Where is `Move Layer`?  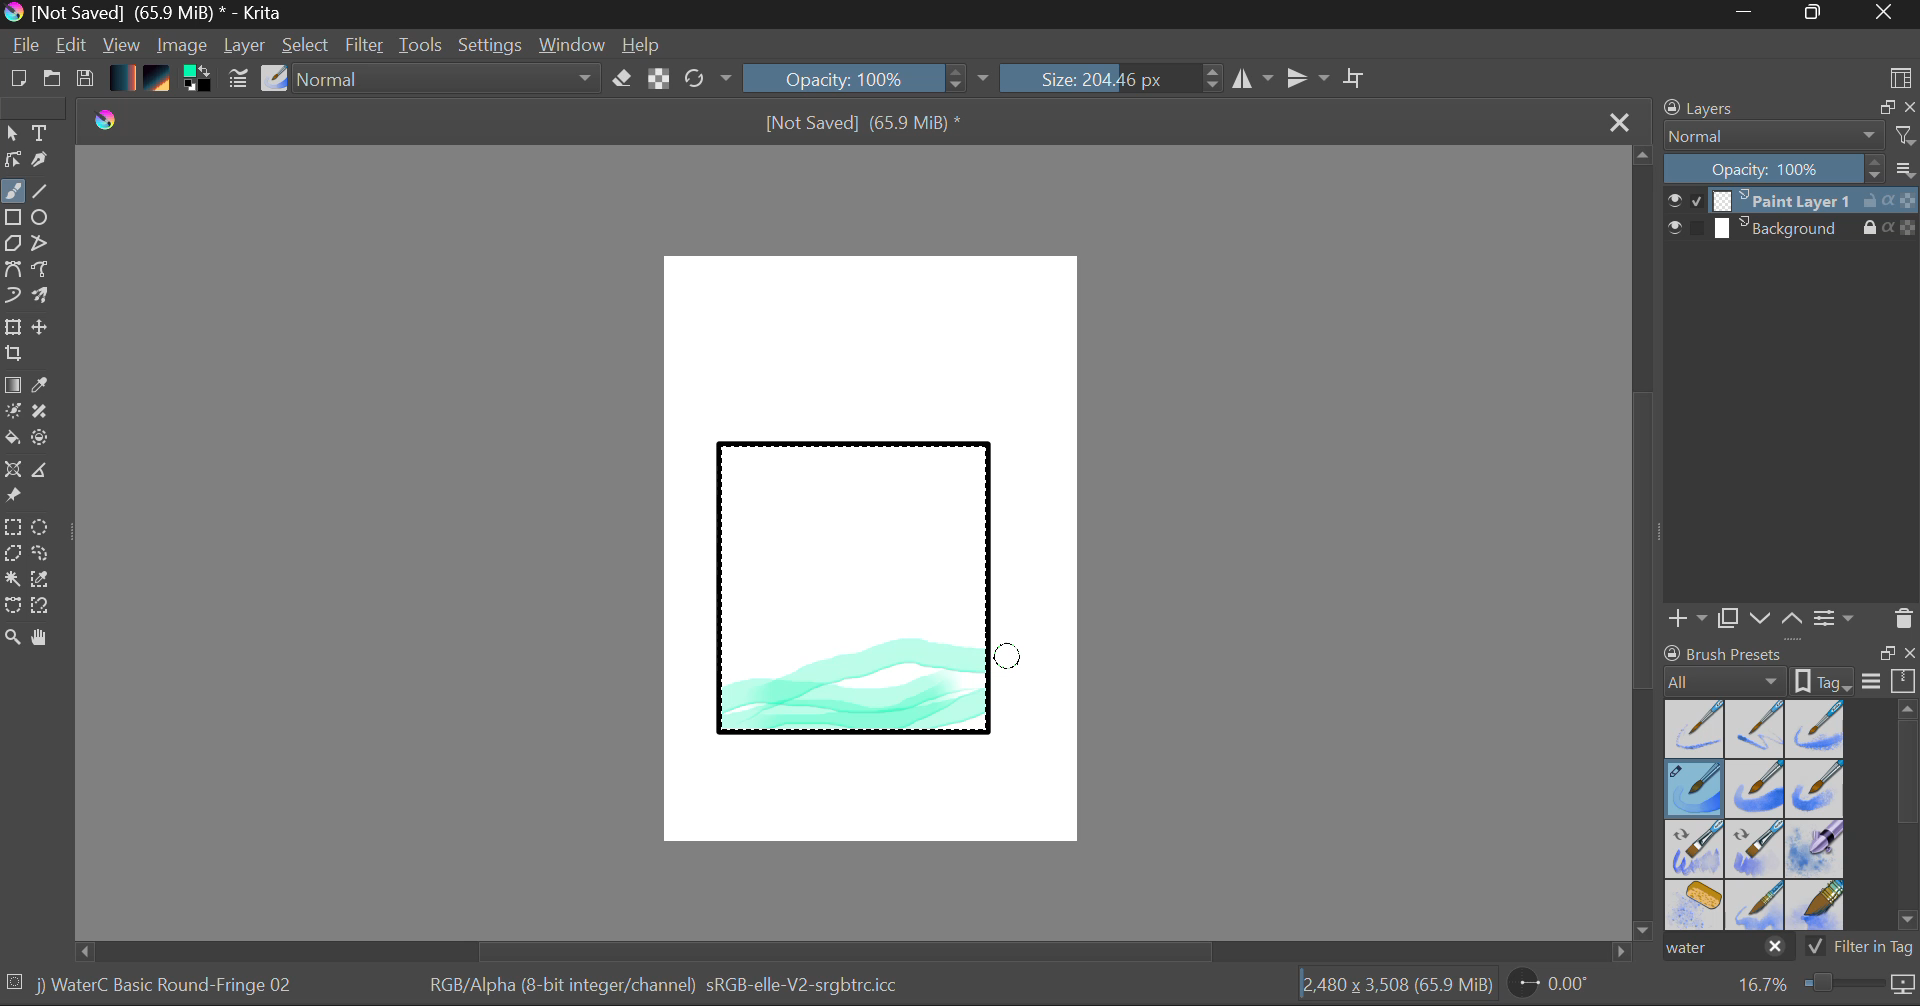
Move Layer is located at coordinates (42, 327).